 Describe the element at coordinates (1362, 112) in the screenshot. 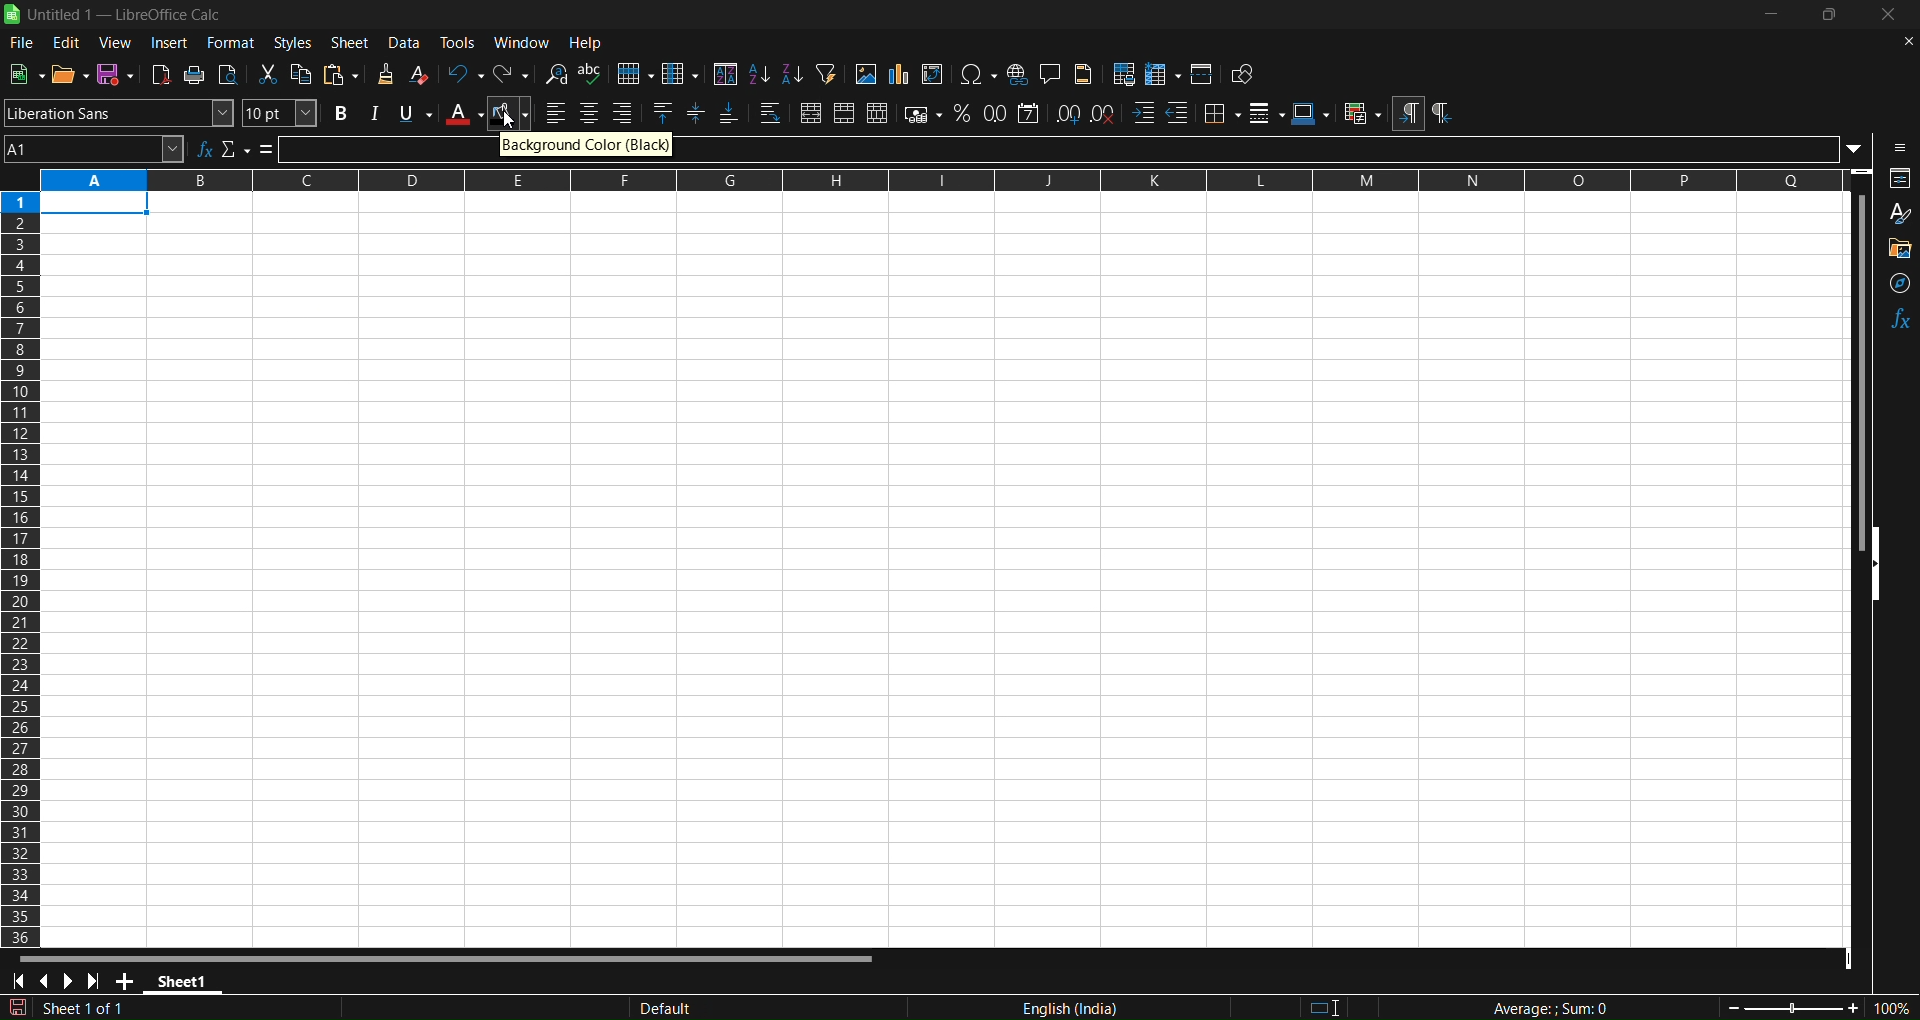

I see `conditional` at that location.